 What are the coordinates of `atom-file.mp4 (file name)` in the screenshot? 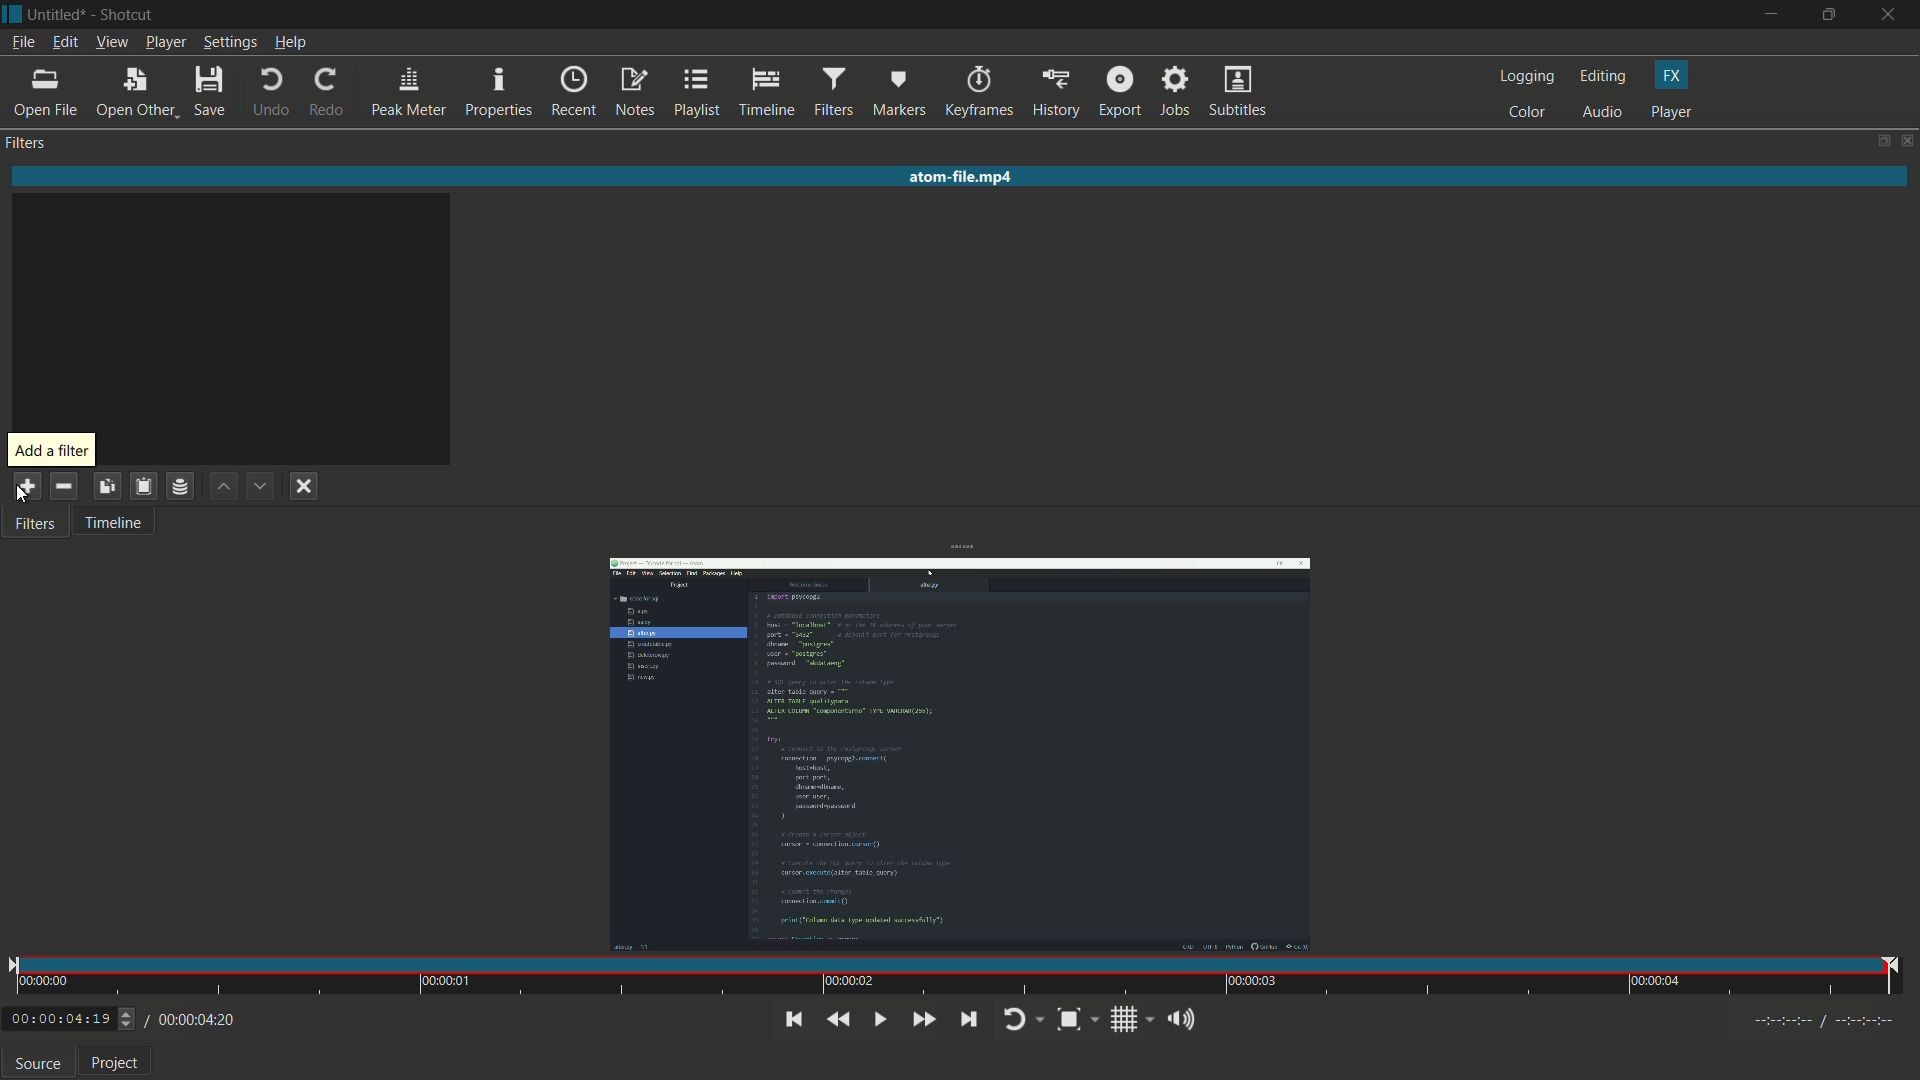 It's located at (961, 174).